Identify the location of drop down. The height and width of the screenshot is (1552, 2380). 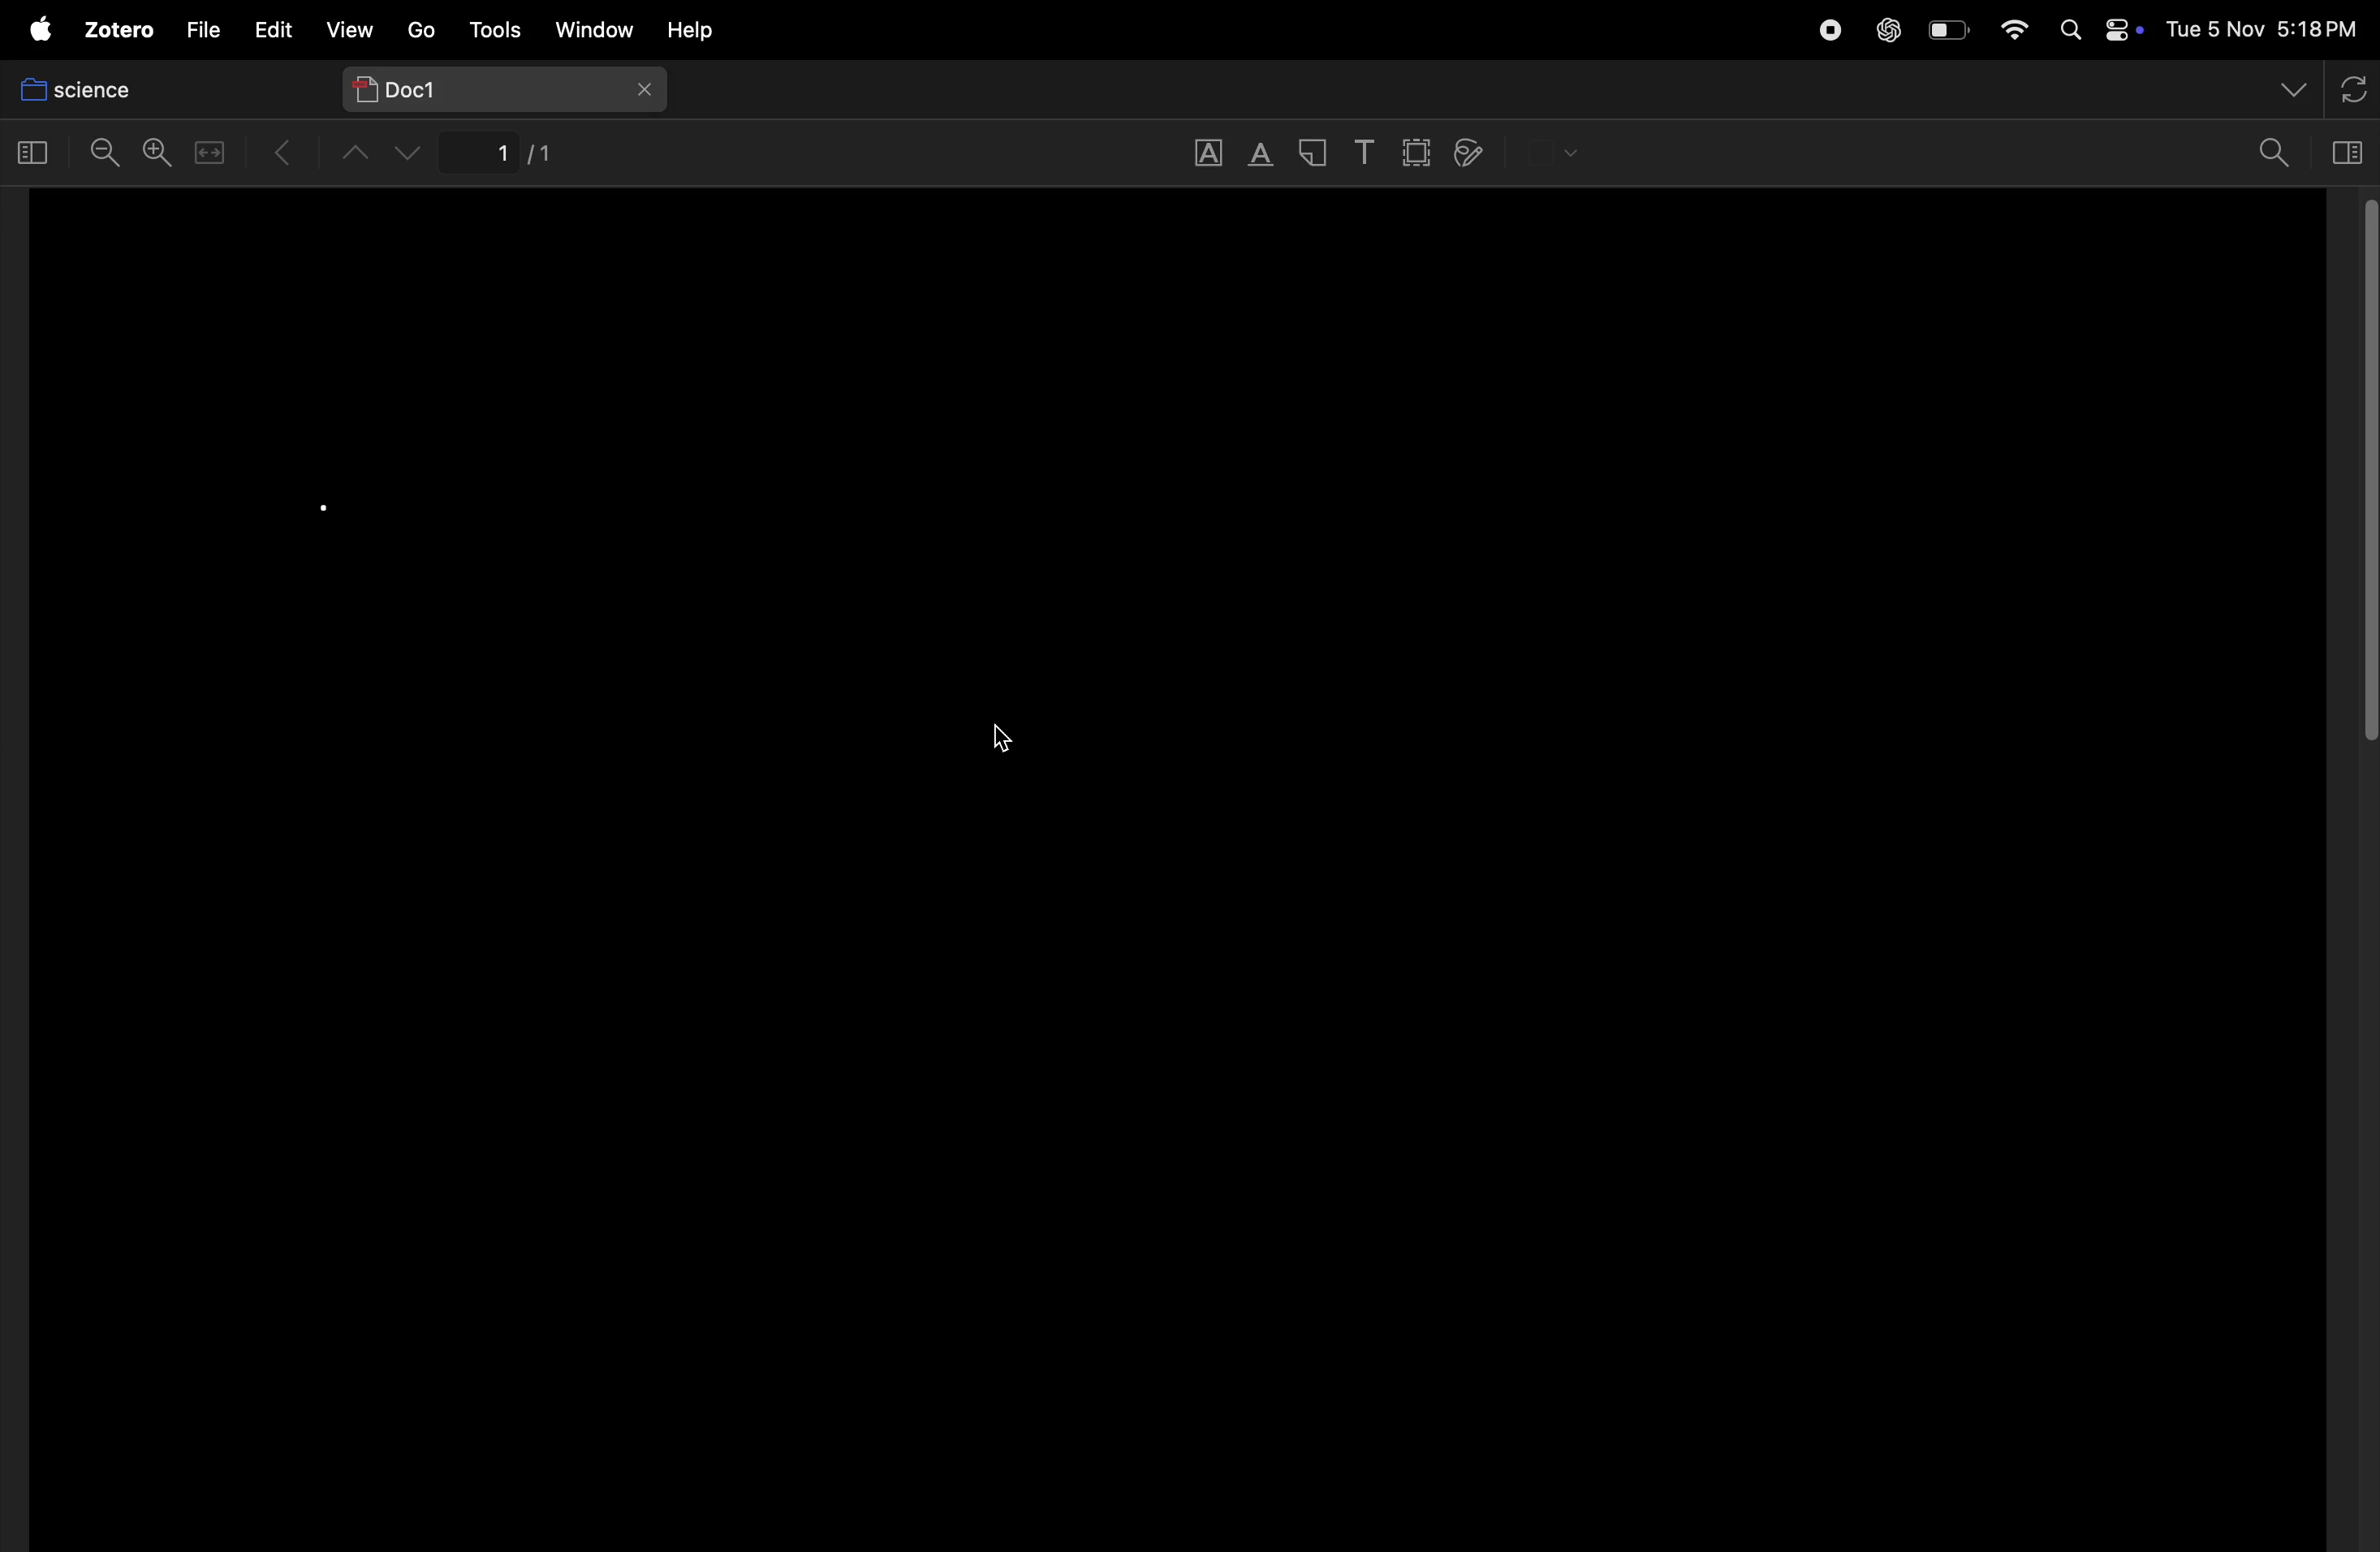
(2291, 86).